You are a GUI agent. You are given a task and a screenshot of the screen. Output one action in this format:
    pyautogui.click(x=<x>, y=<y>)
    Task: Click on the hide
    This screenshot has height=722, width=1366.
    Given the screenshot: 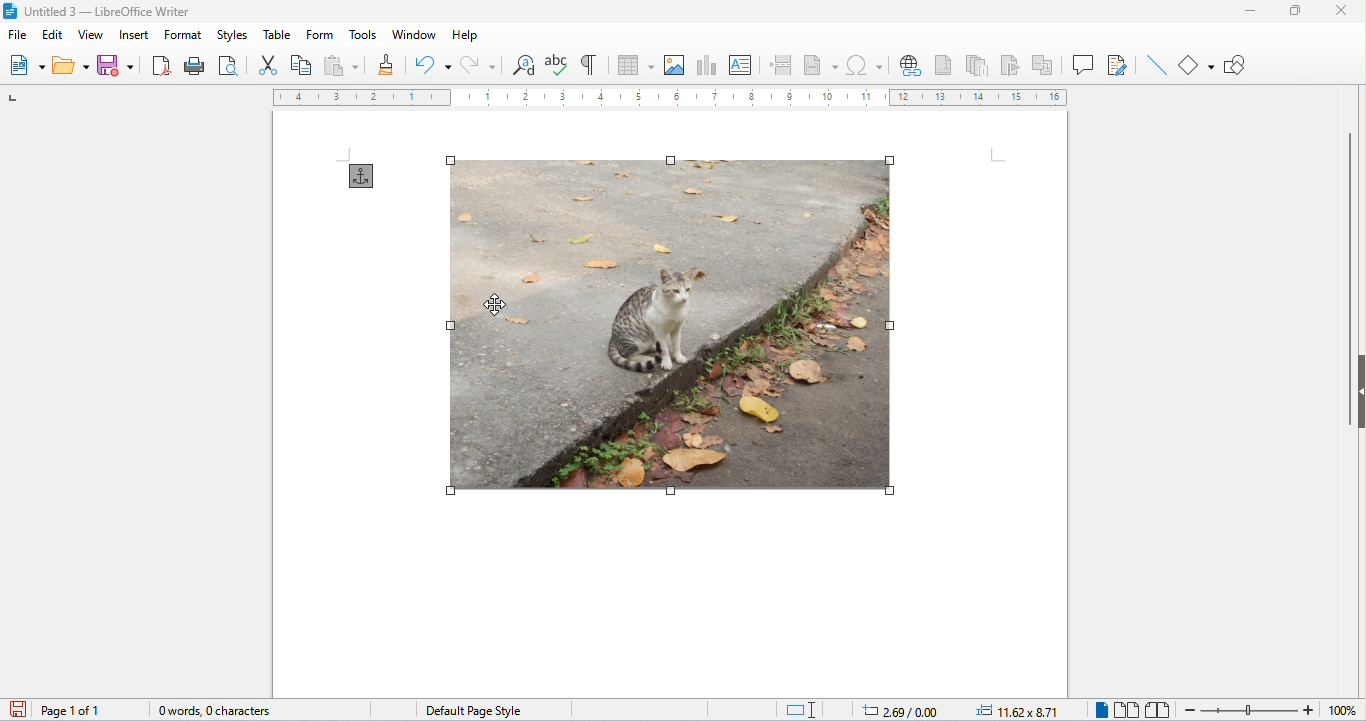 What is the action you would take?
    pyautogui.click(x=1357, y=391)
    